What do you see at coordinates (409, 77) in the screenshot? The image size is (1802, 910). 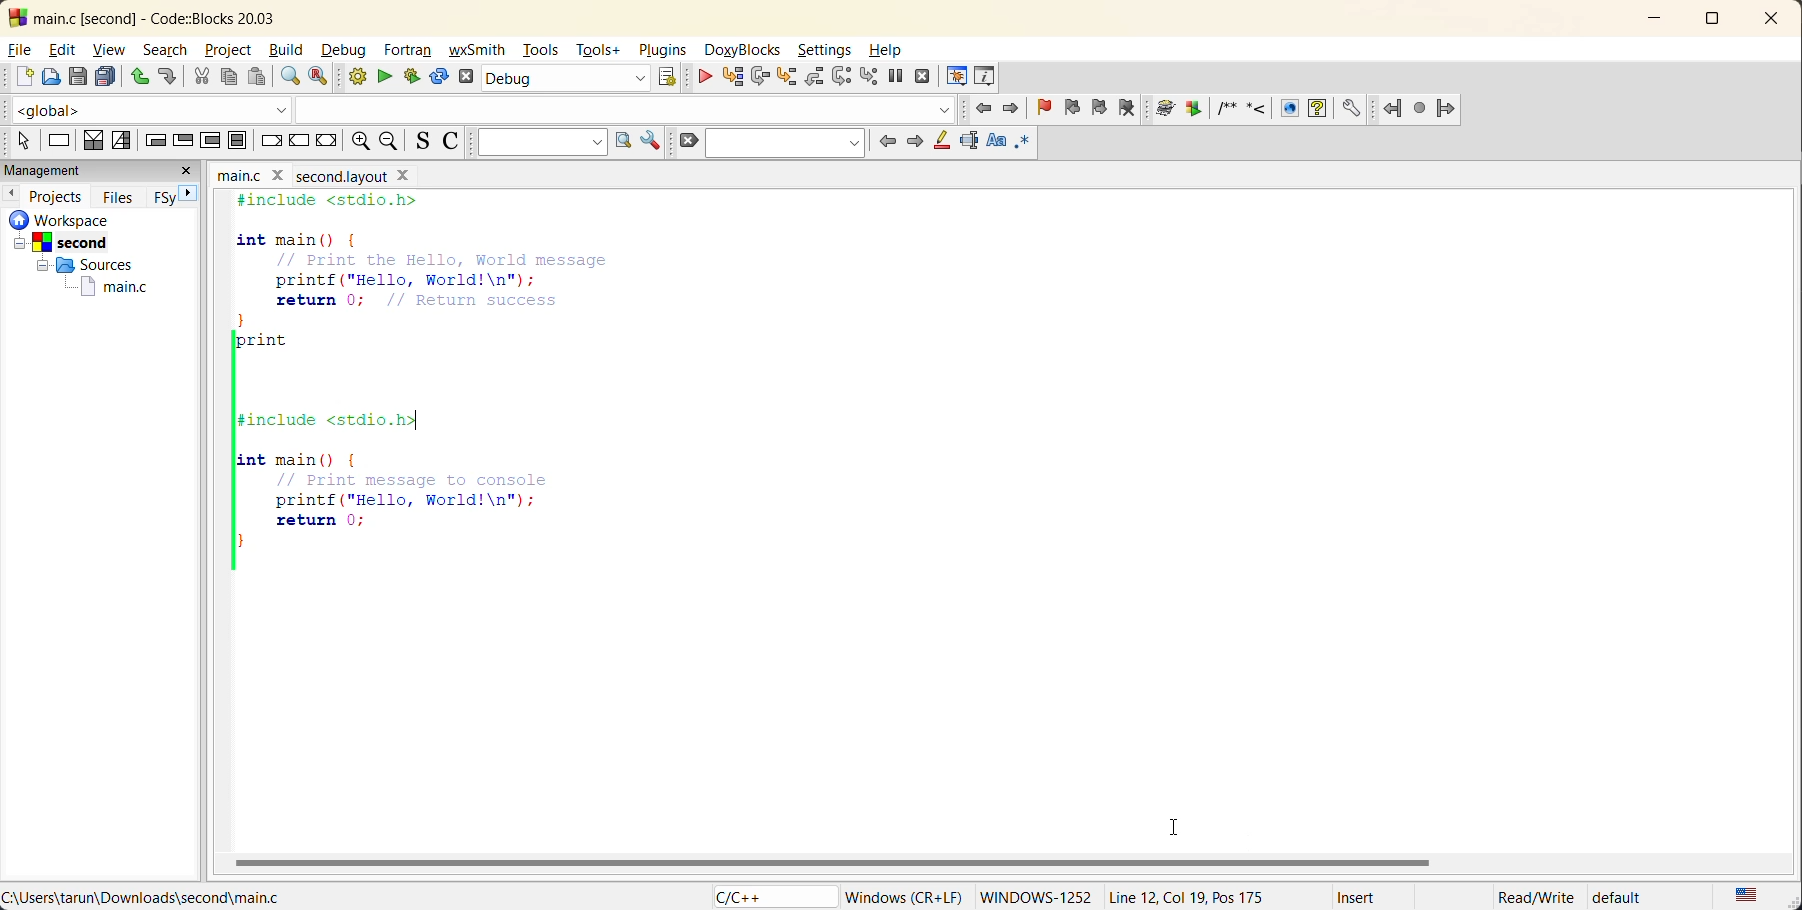 I see `build and run` at bounding box center [409, 77].